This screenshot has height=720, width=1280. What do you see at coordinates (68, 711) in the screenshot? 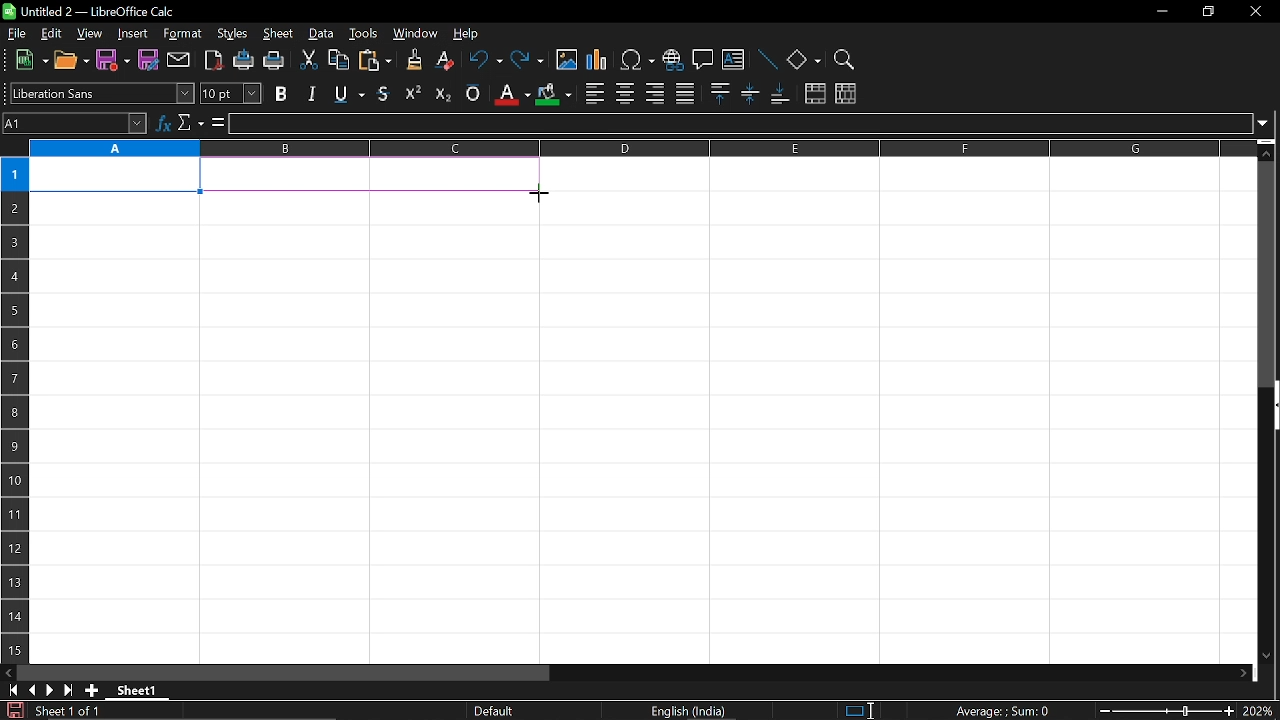
I see `Sheet 1 of 1` at bounding box center [68, 711].